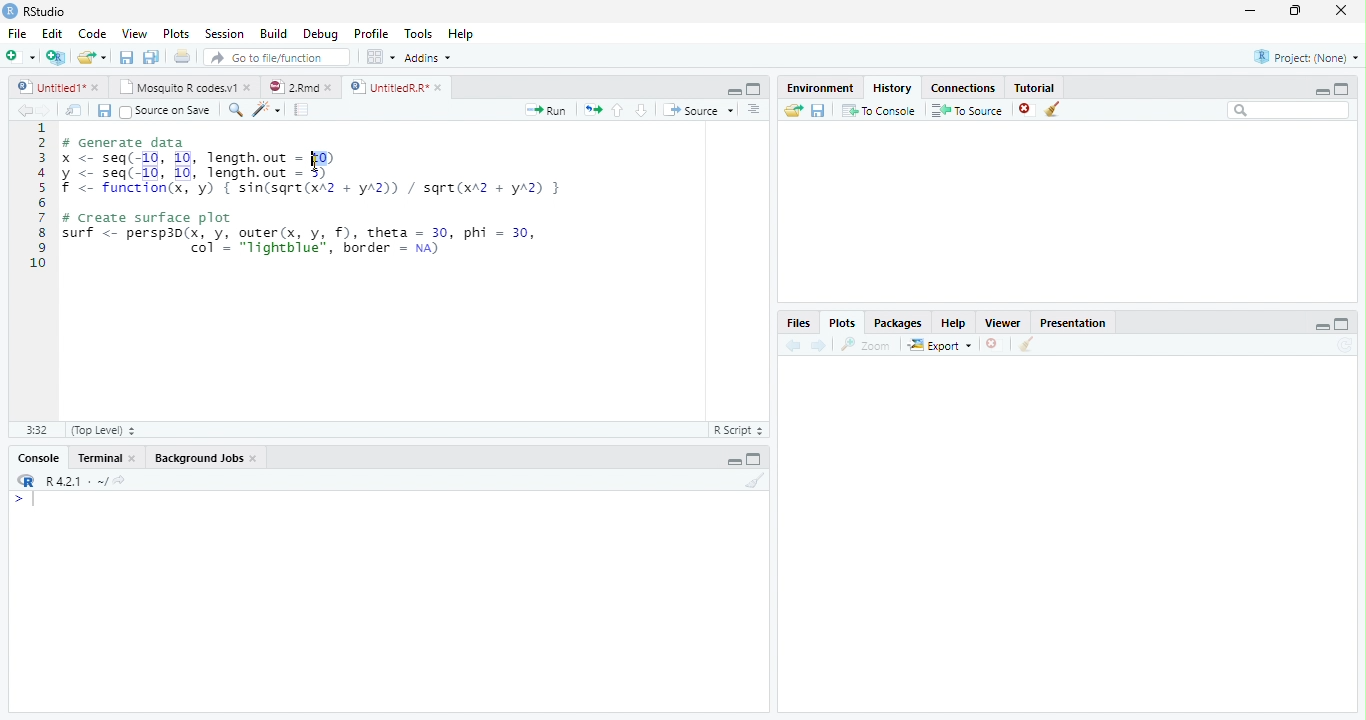 The image size is (1366, 720). I want to click on Code tools, so click(267, 109).